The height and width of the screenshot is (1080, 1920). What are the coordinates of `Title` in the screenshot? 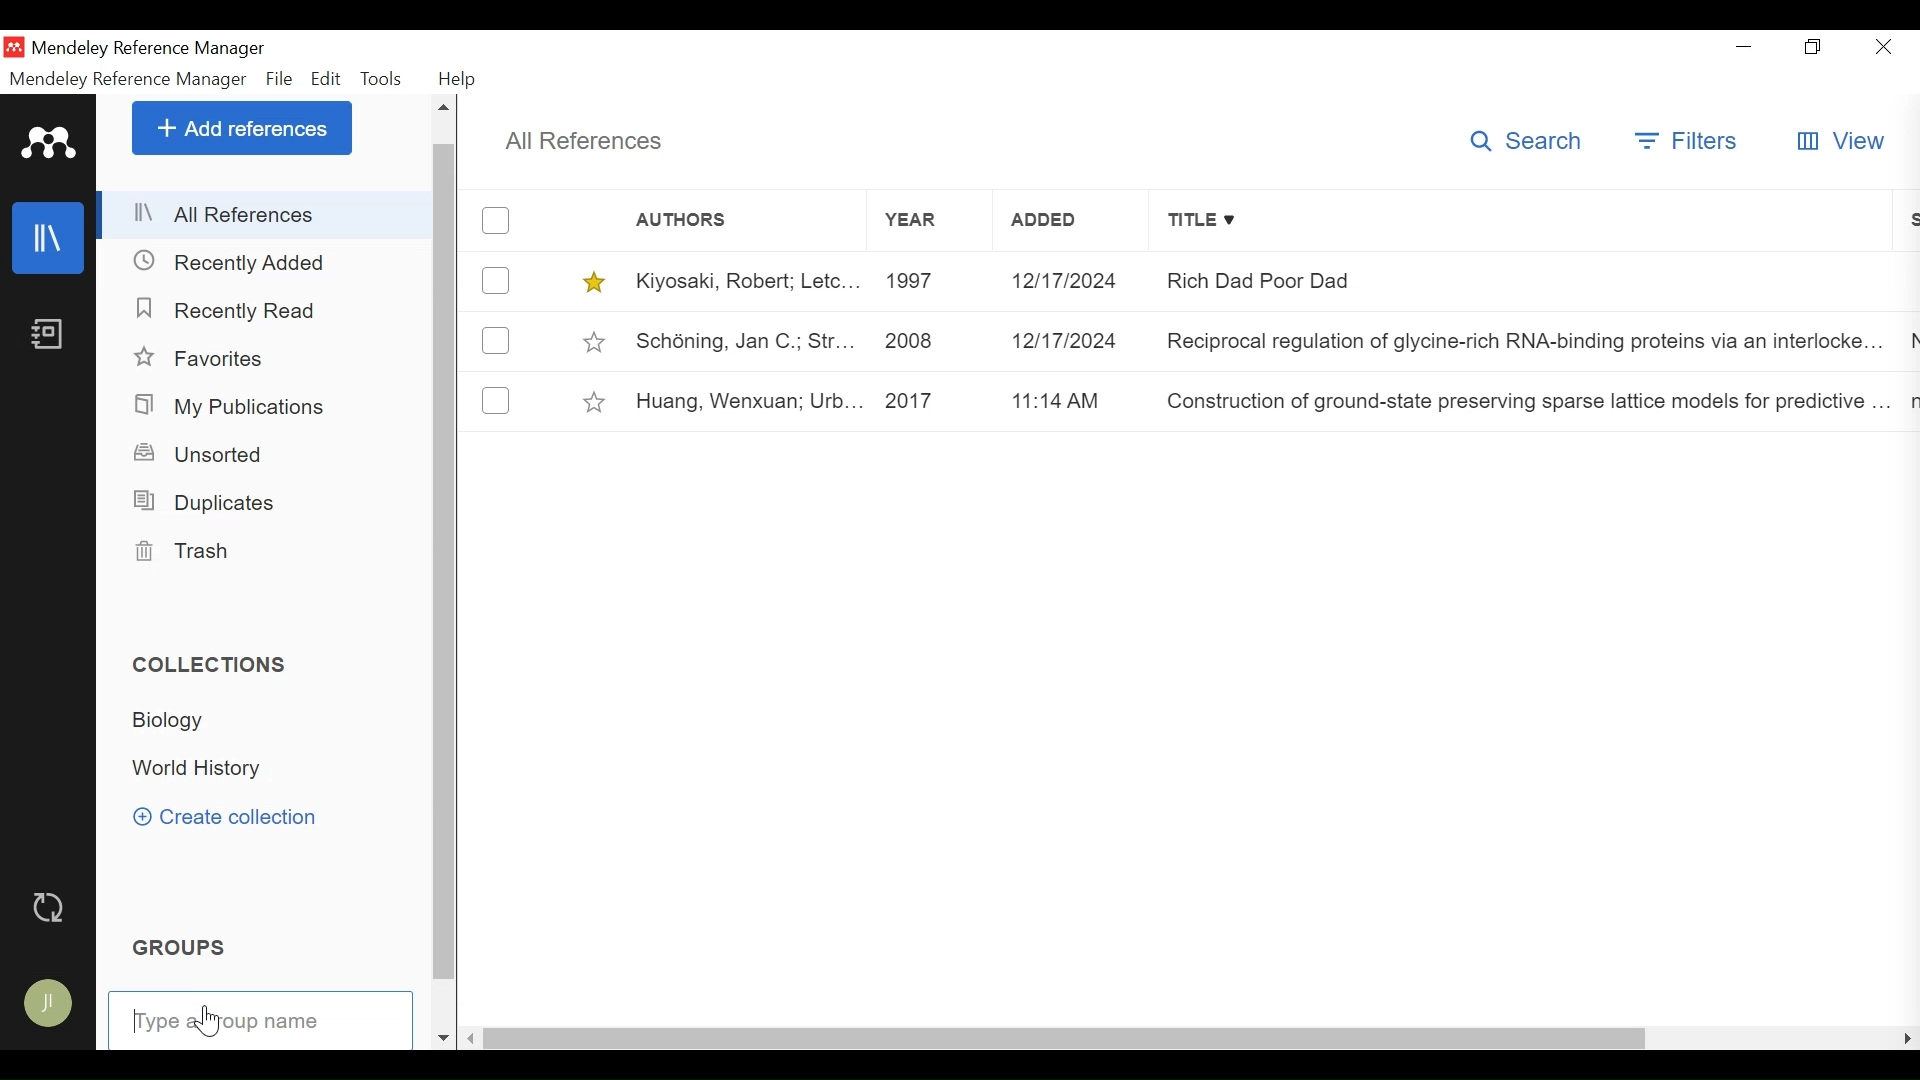 It's located at (1525, 222).